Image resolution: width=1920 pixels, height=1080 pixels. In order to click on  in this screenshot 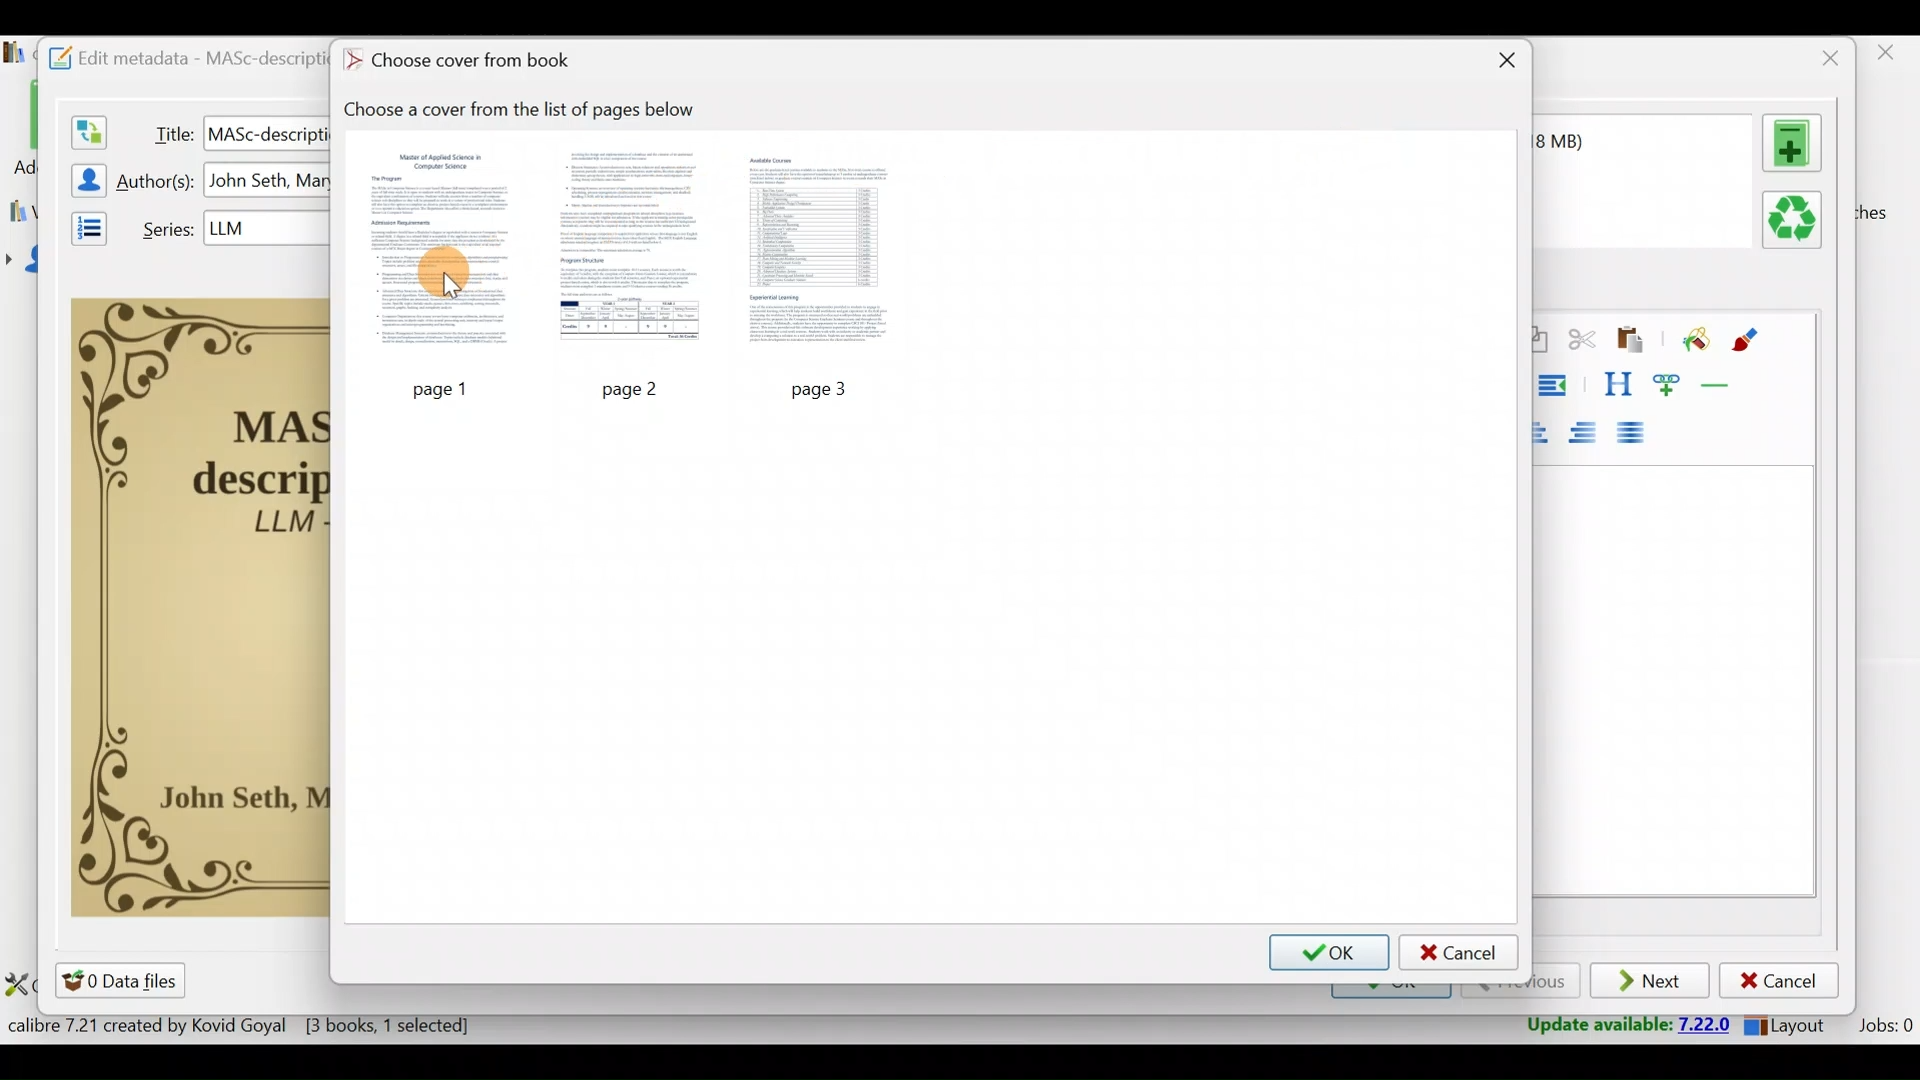, I will do `click(635, 388)`.